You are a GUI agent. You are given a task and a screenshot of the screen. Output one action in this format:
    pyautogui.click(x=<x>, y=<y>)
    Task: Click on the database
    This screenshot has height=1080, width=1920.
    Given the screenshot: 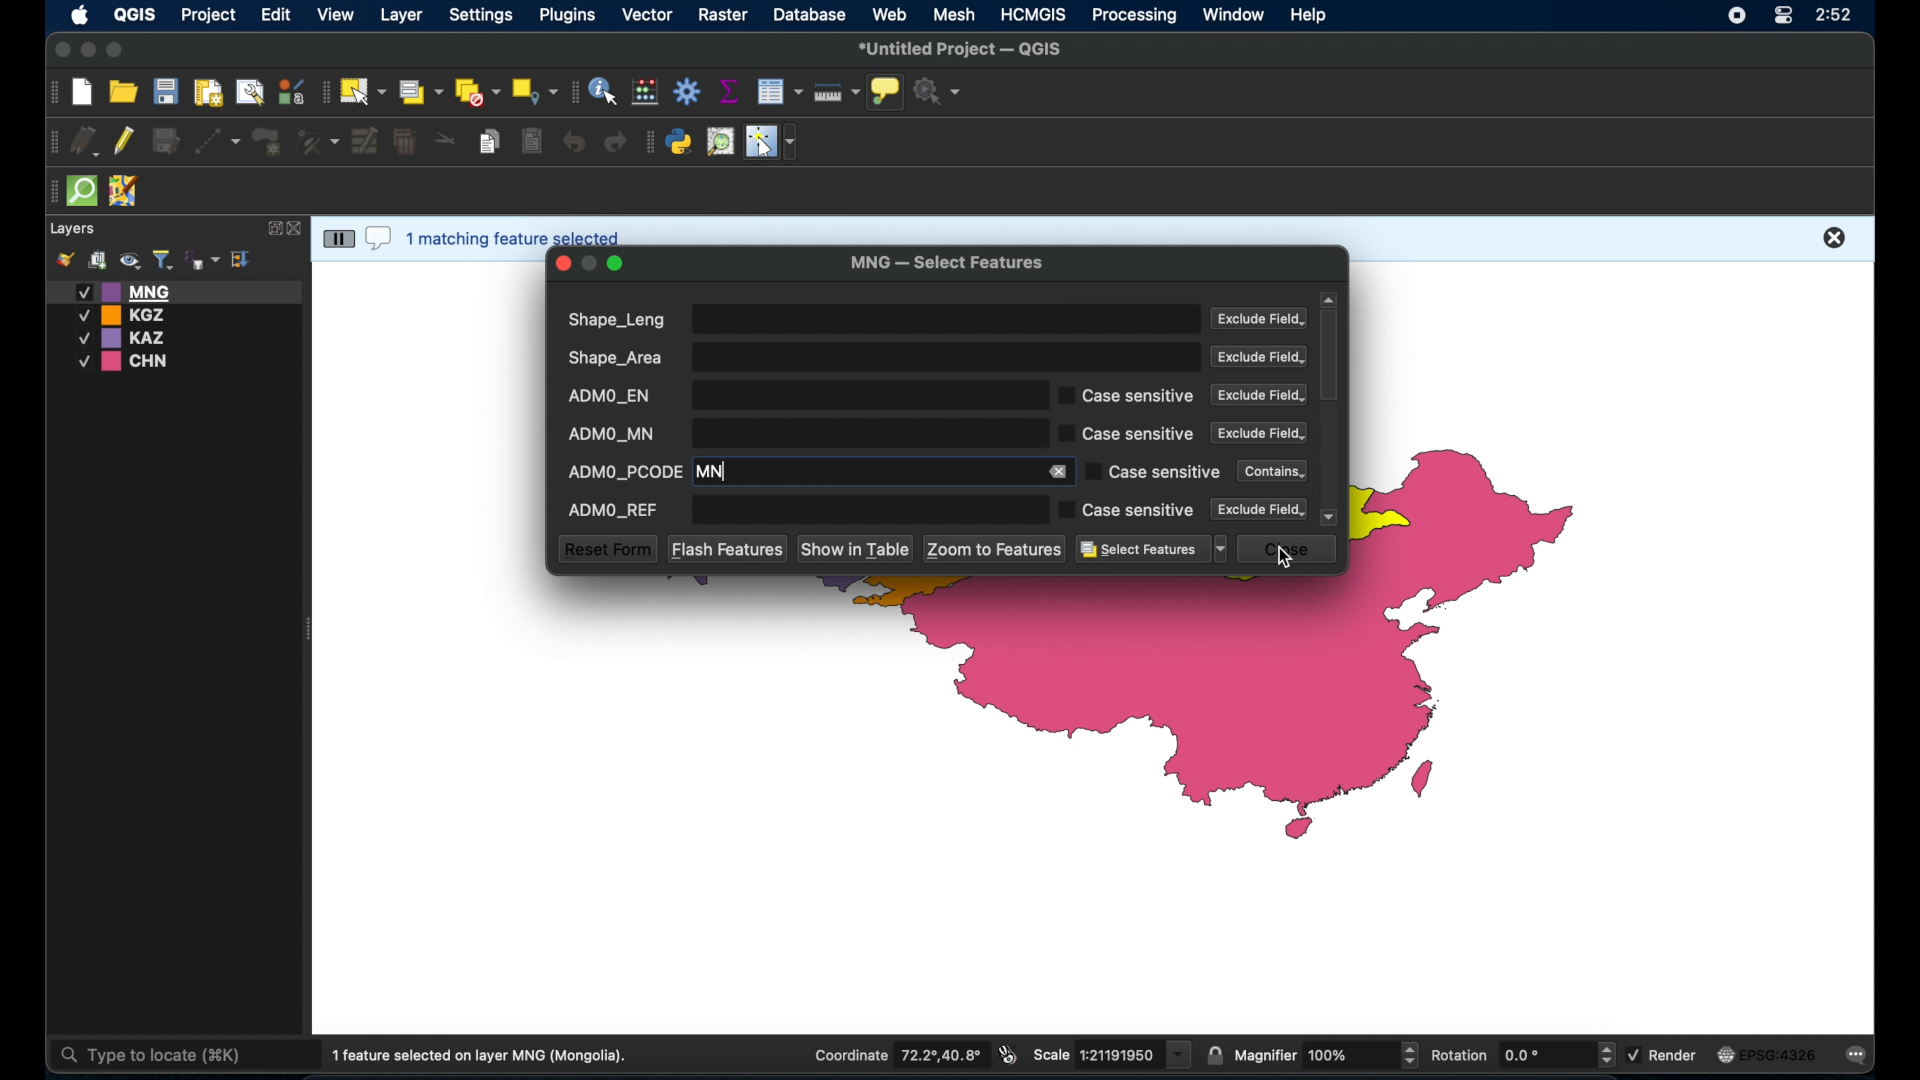 What is the action you would take?
    pyautogui.click(x=809, y=14)
    